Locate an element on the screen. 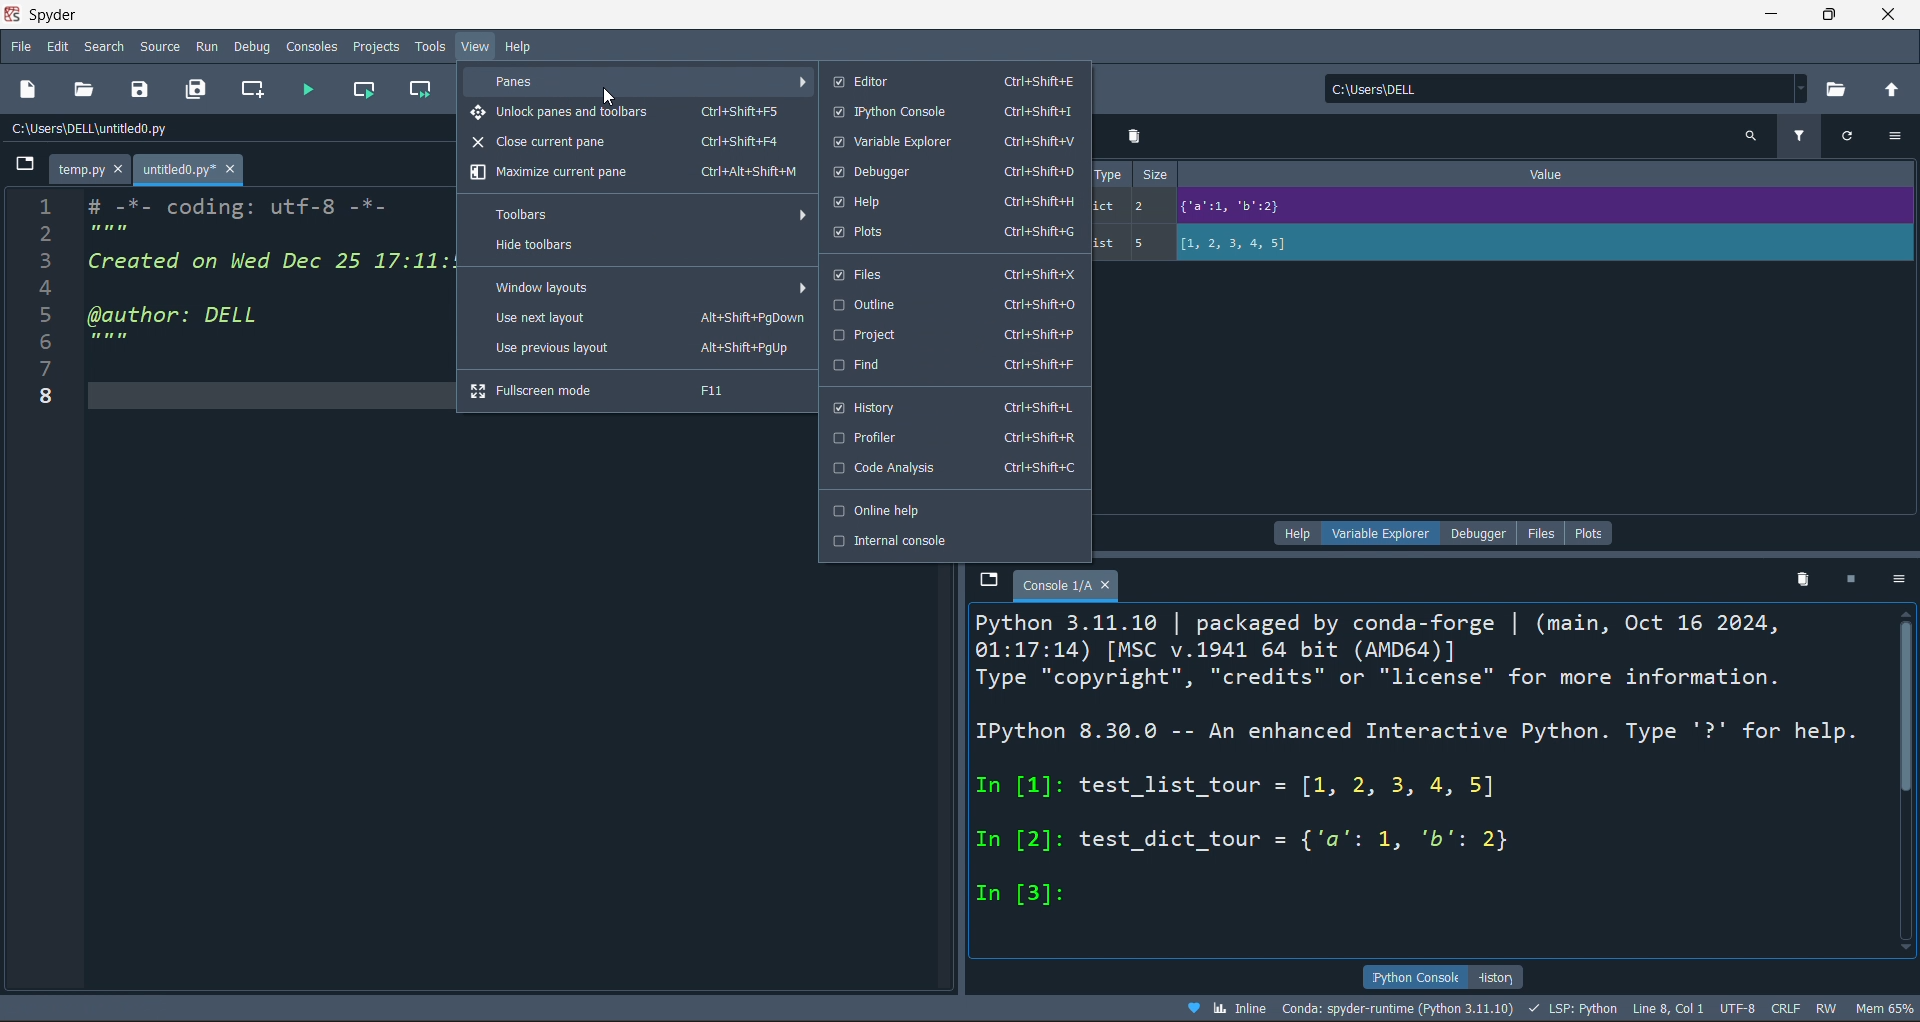  save is located at coordinates (140, 92).